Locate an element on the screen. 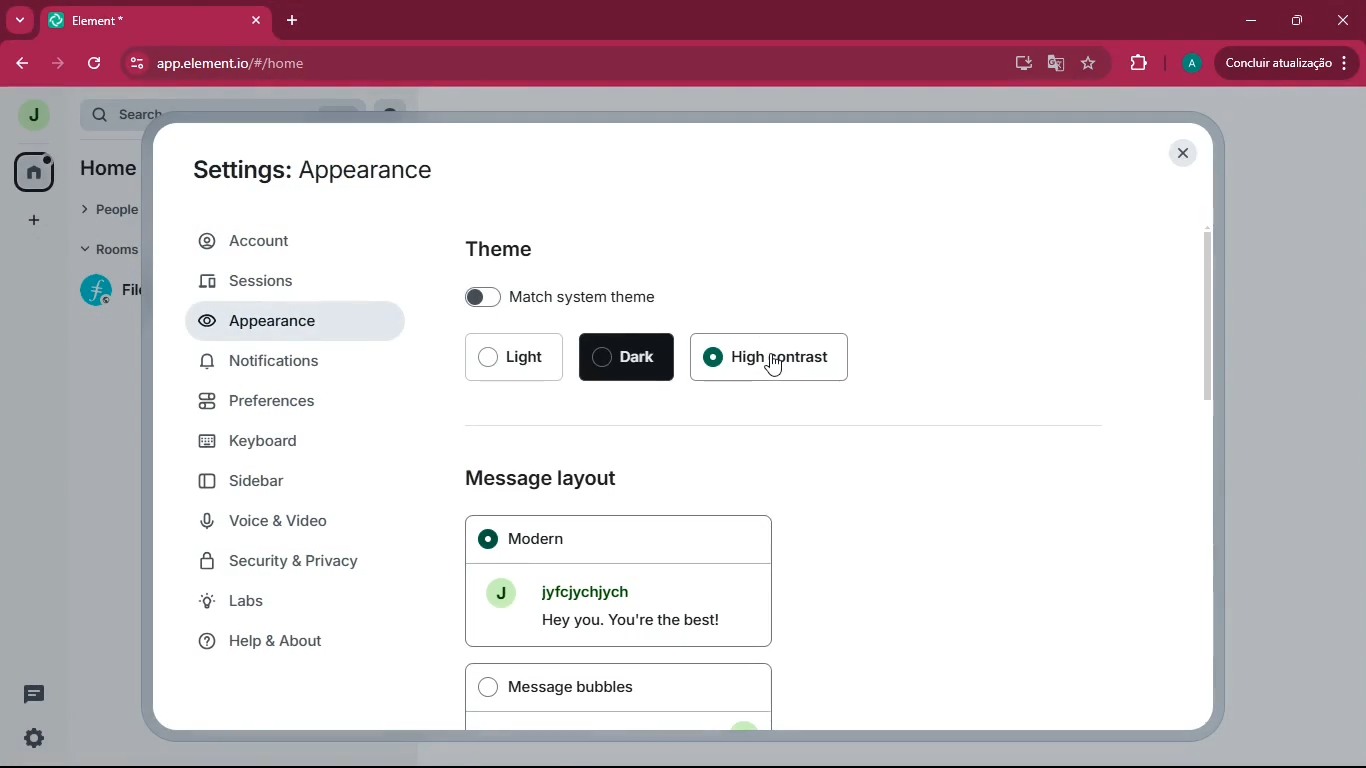 The image size is (1366, 768). google translate is located at coordinates (1054, 64).